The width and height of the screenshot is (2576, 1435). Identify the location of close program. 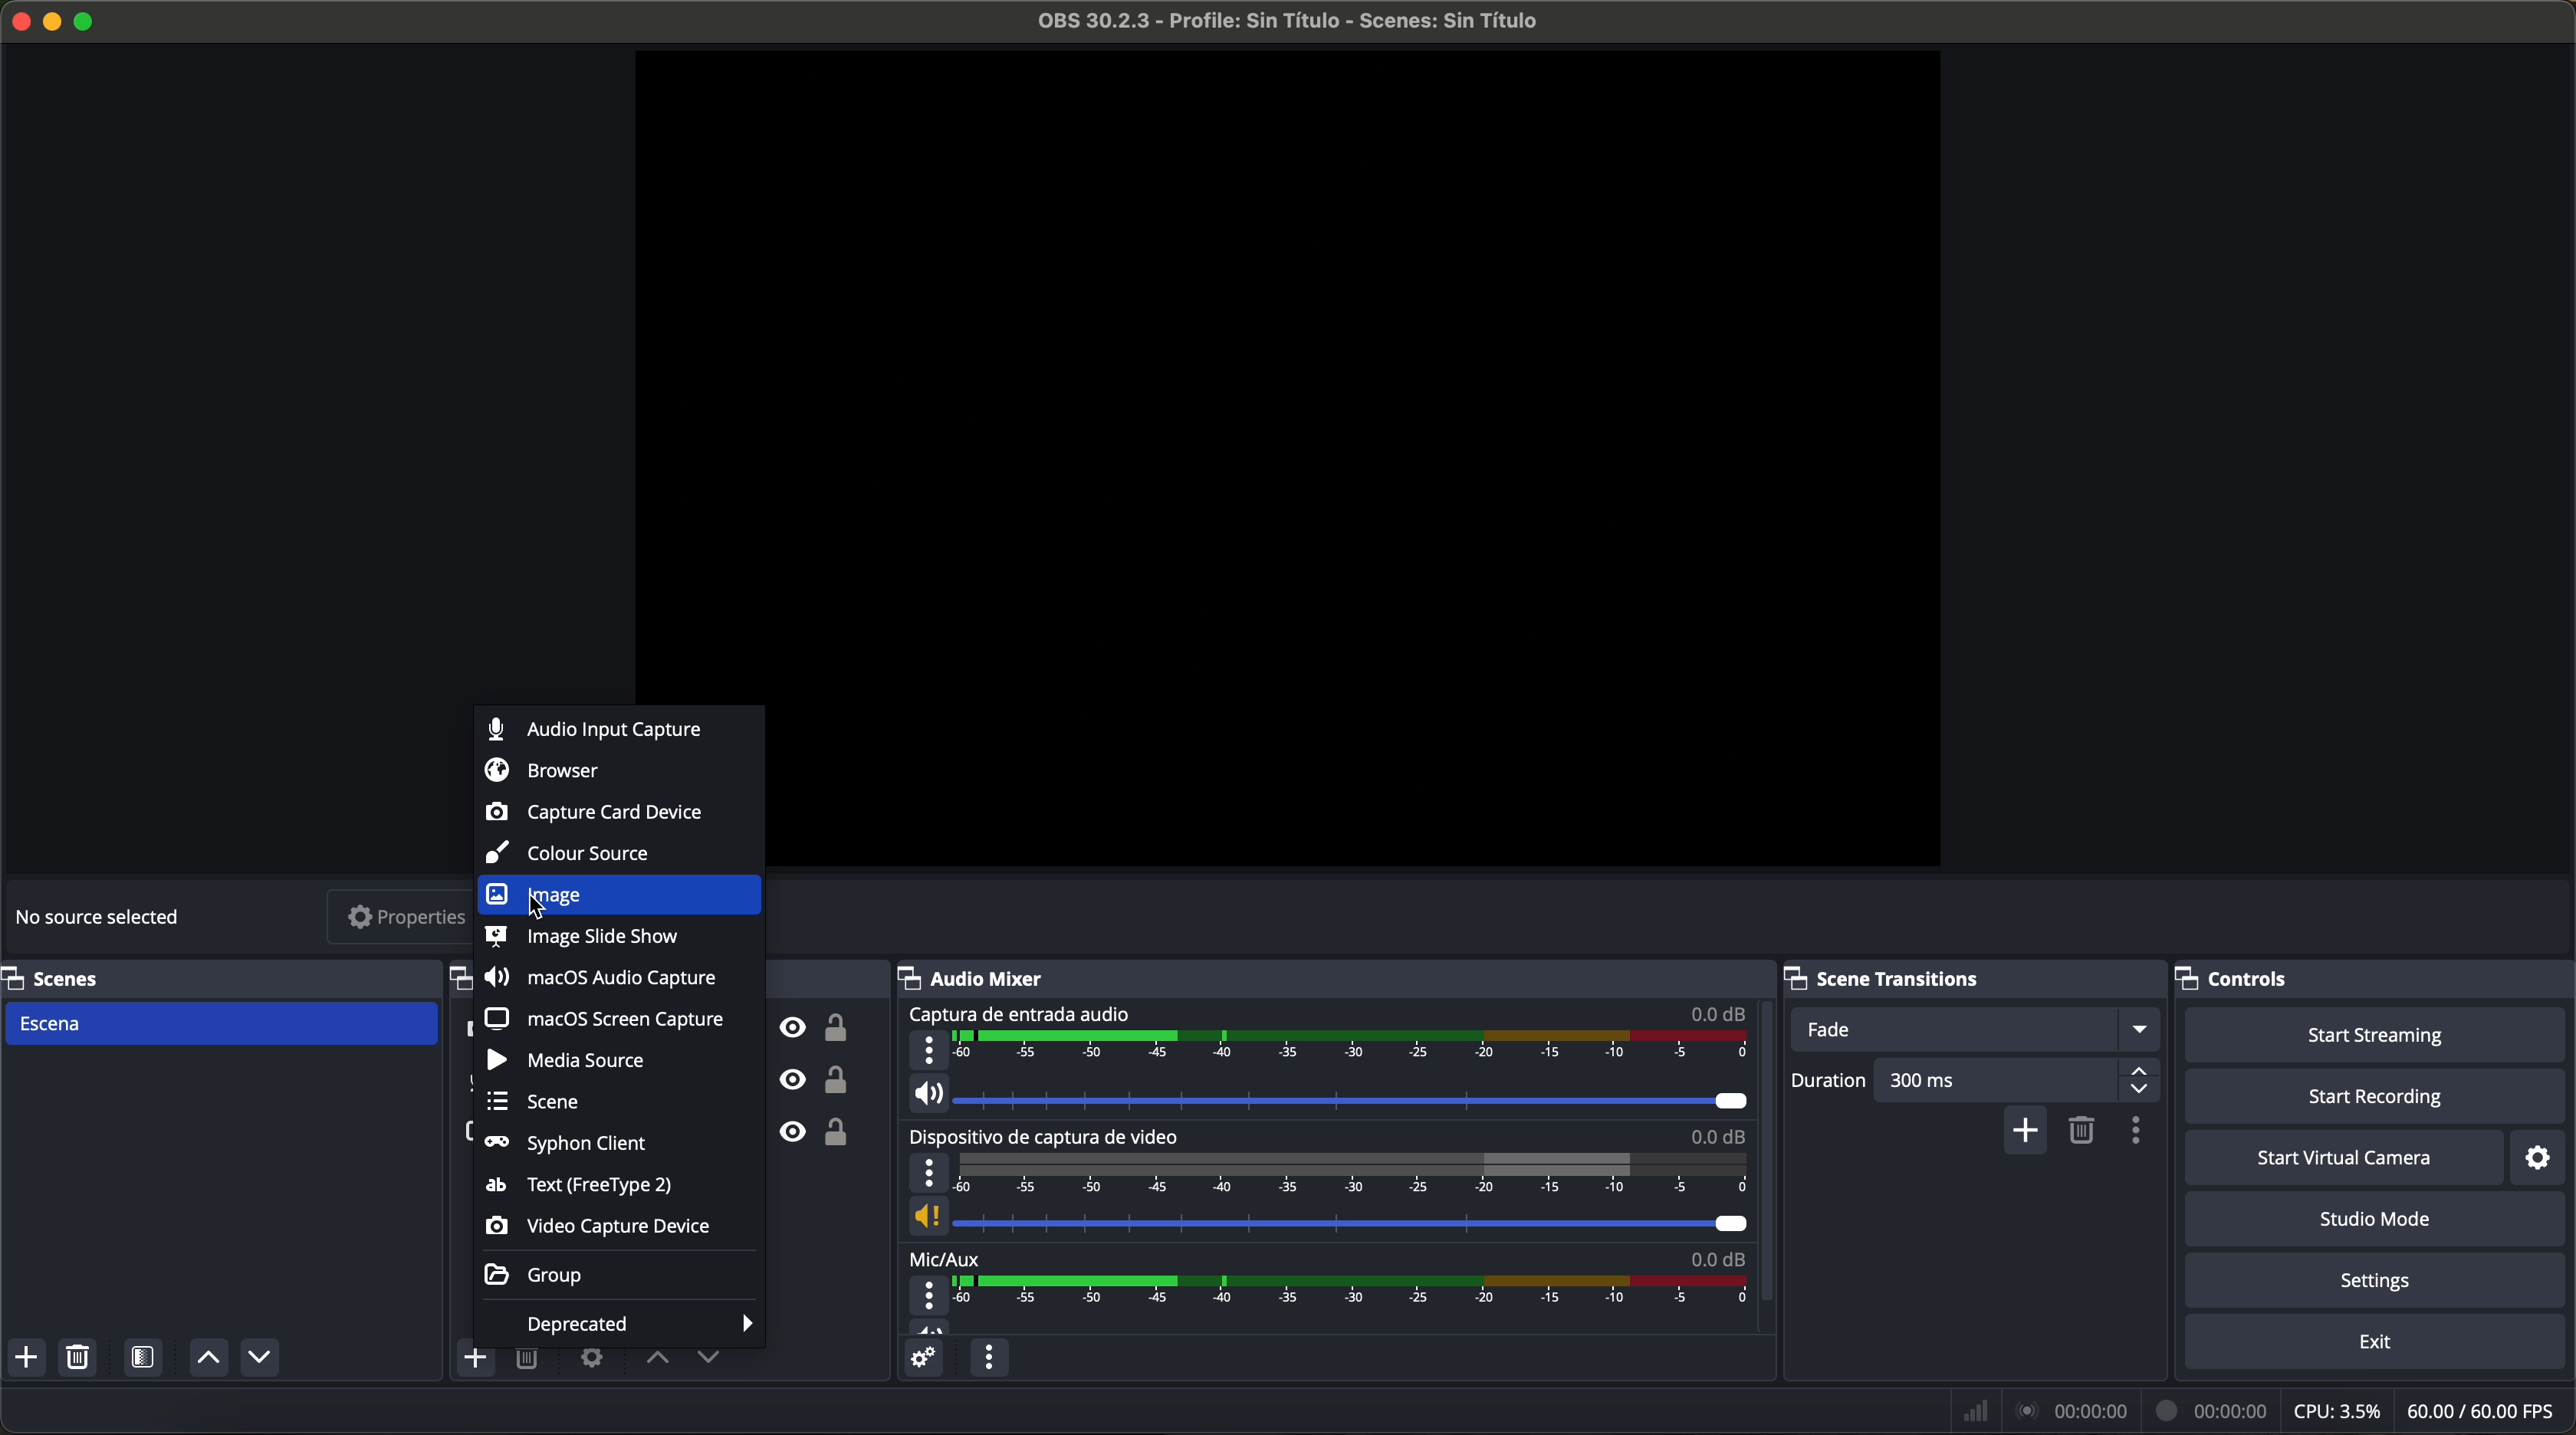
(18, 19).